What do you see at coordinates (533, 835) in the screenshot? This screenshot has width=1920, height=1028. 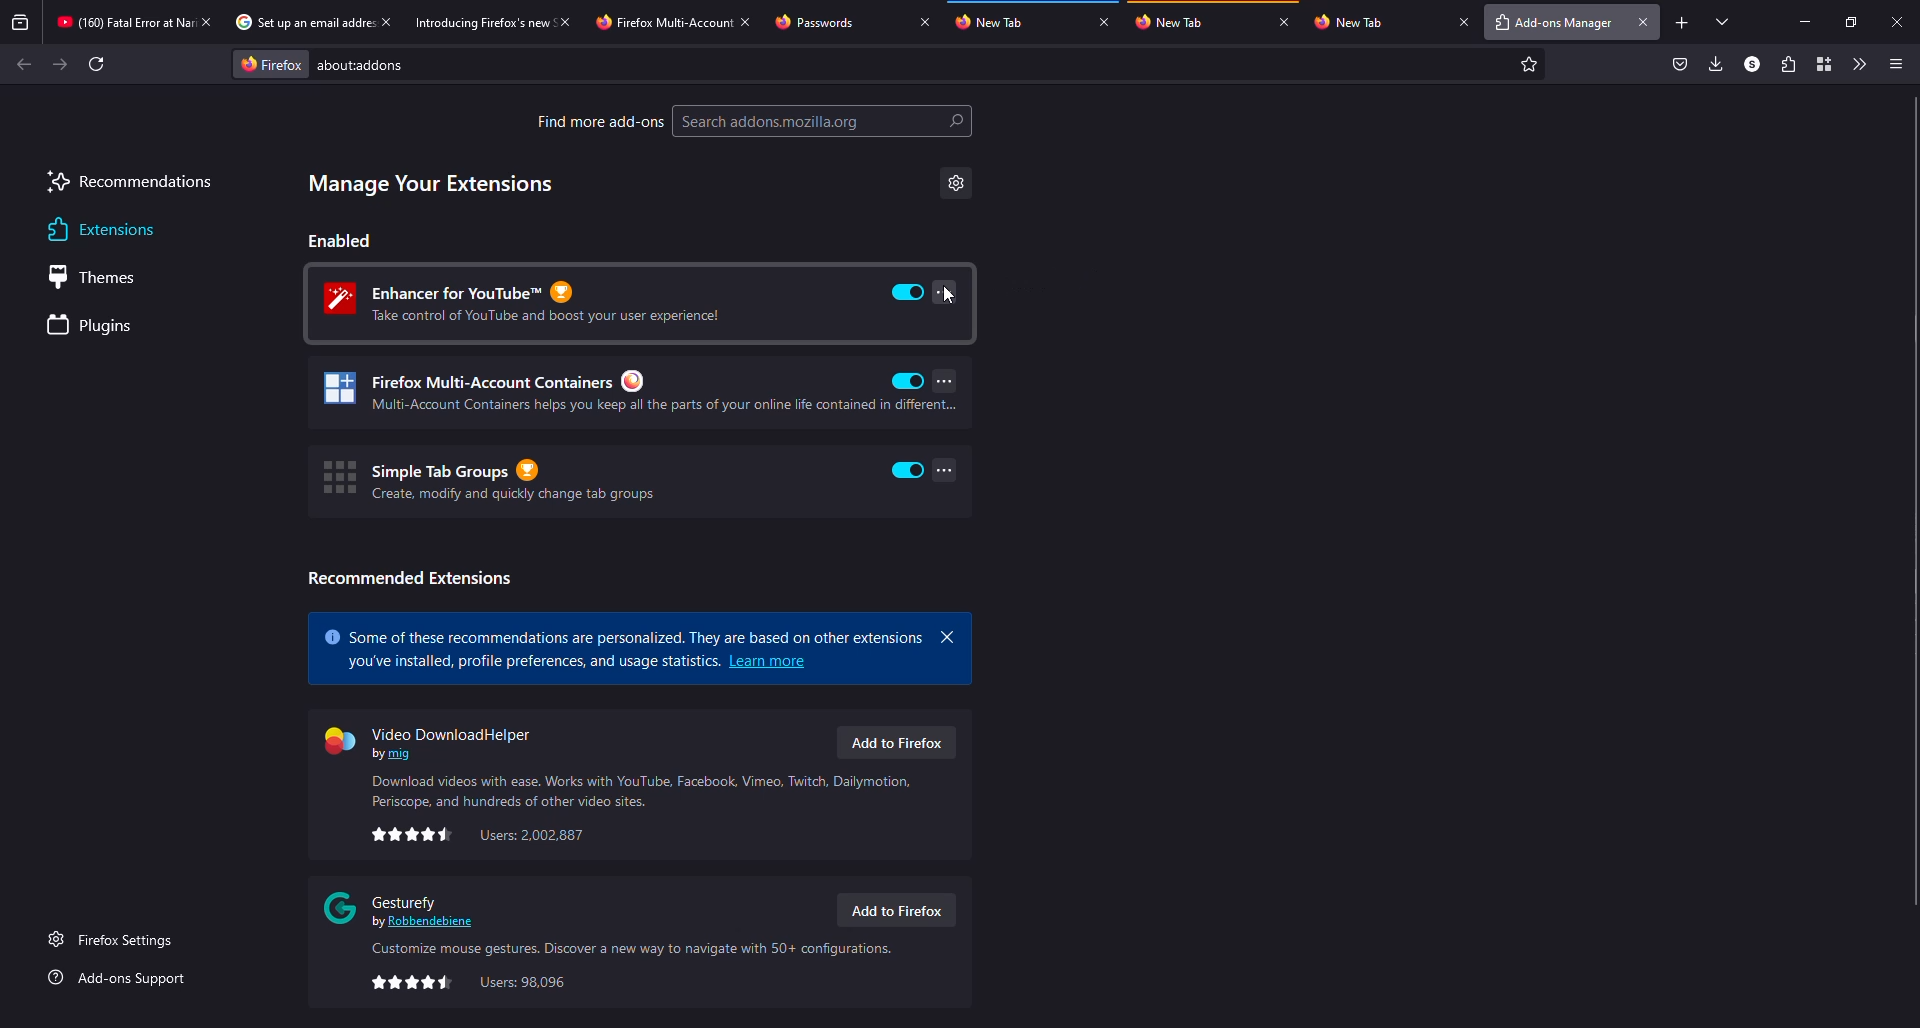 I see `Users` at bounding box center [533, 835].